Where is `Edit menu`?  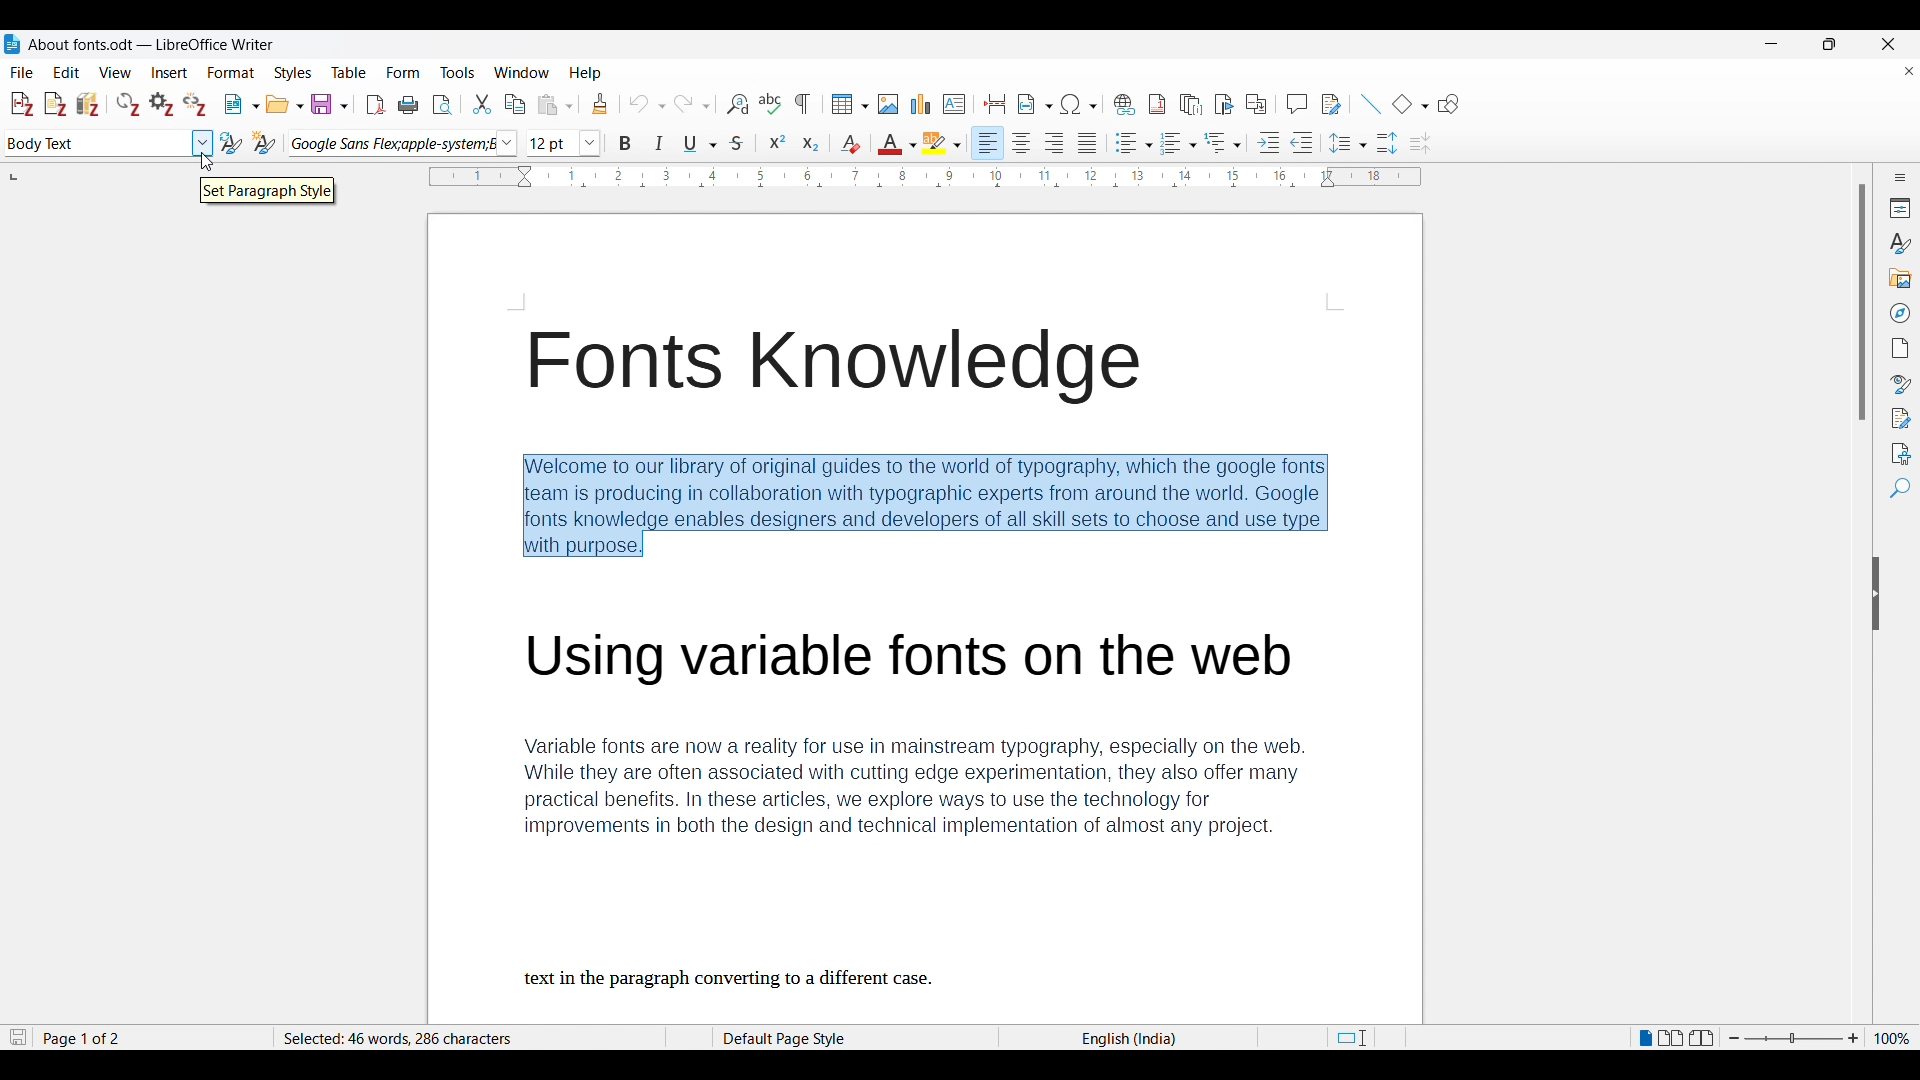
Edit menu is located at coordinates (66, 72).